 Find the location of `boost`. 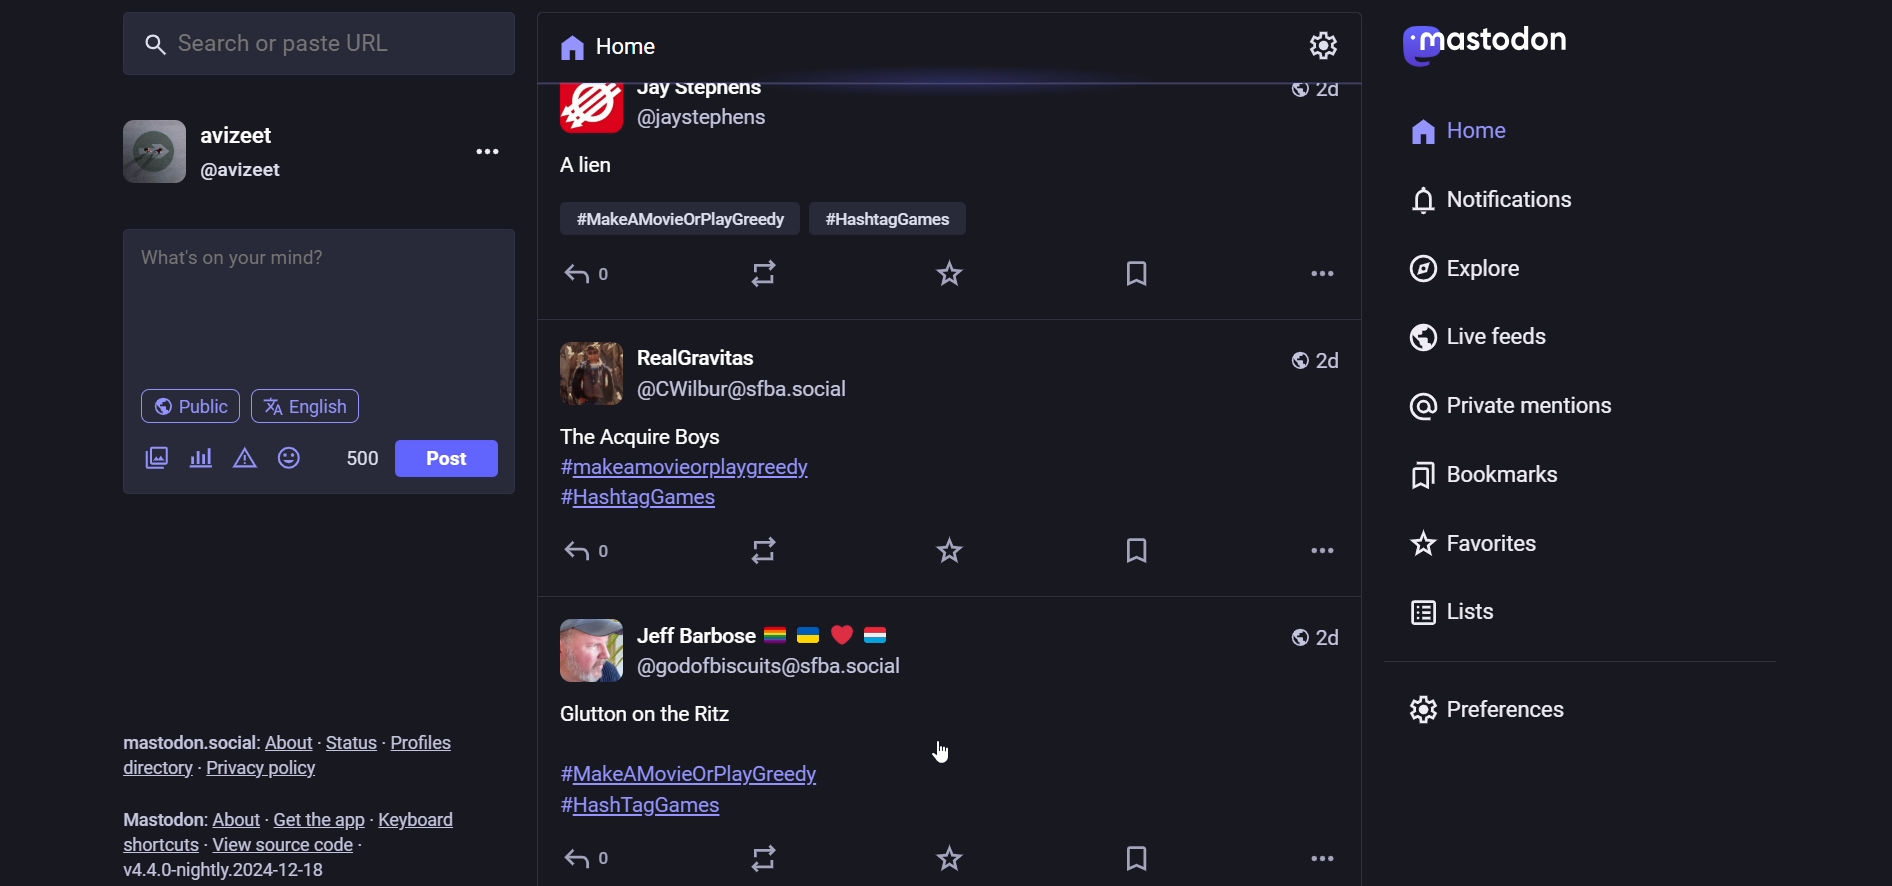

boost is located at coordinates (766, 552).